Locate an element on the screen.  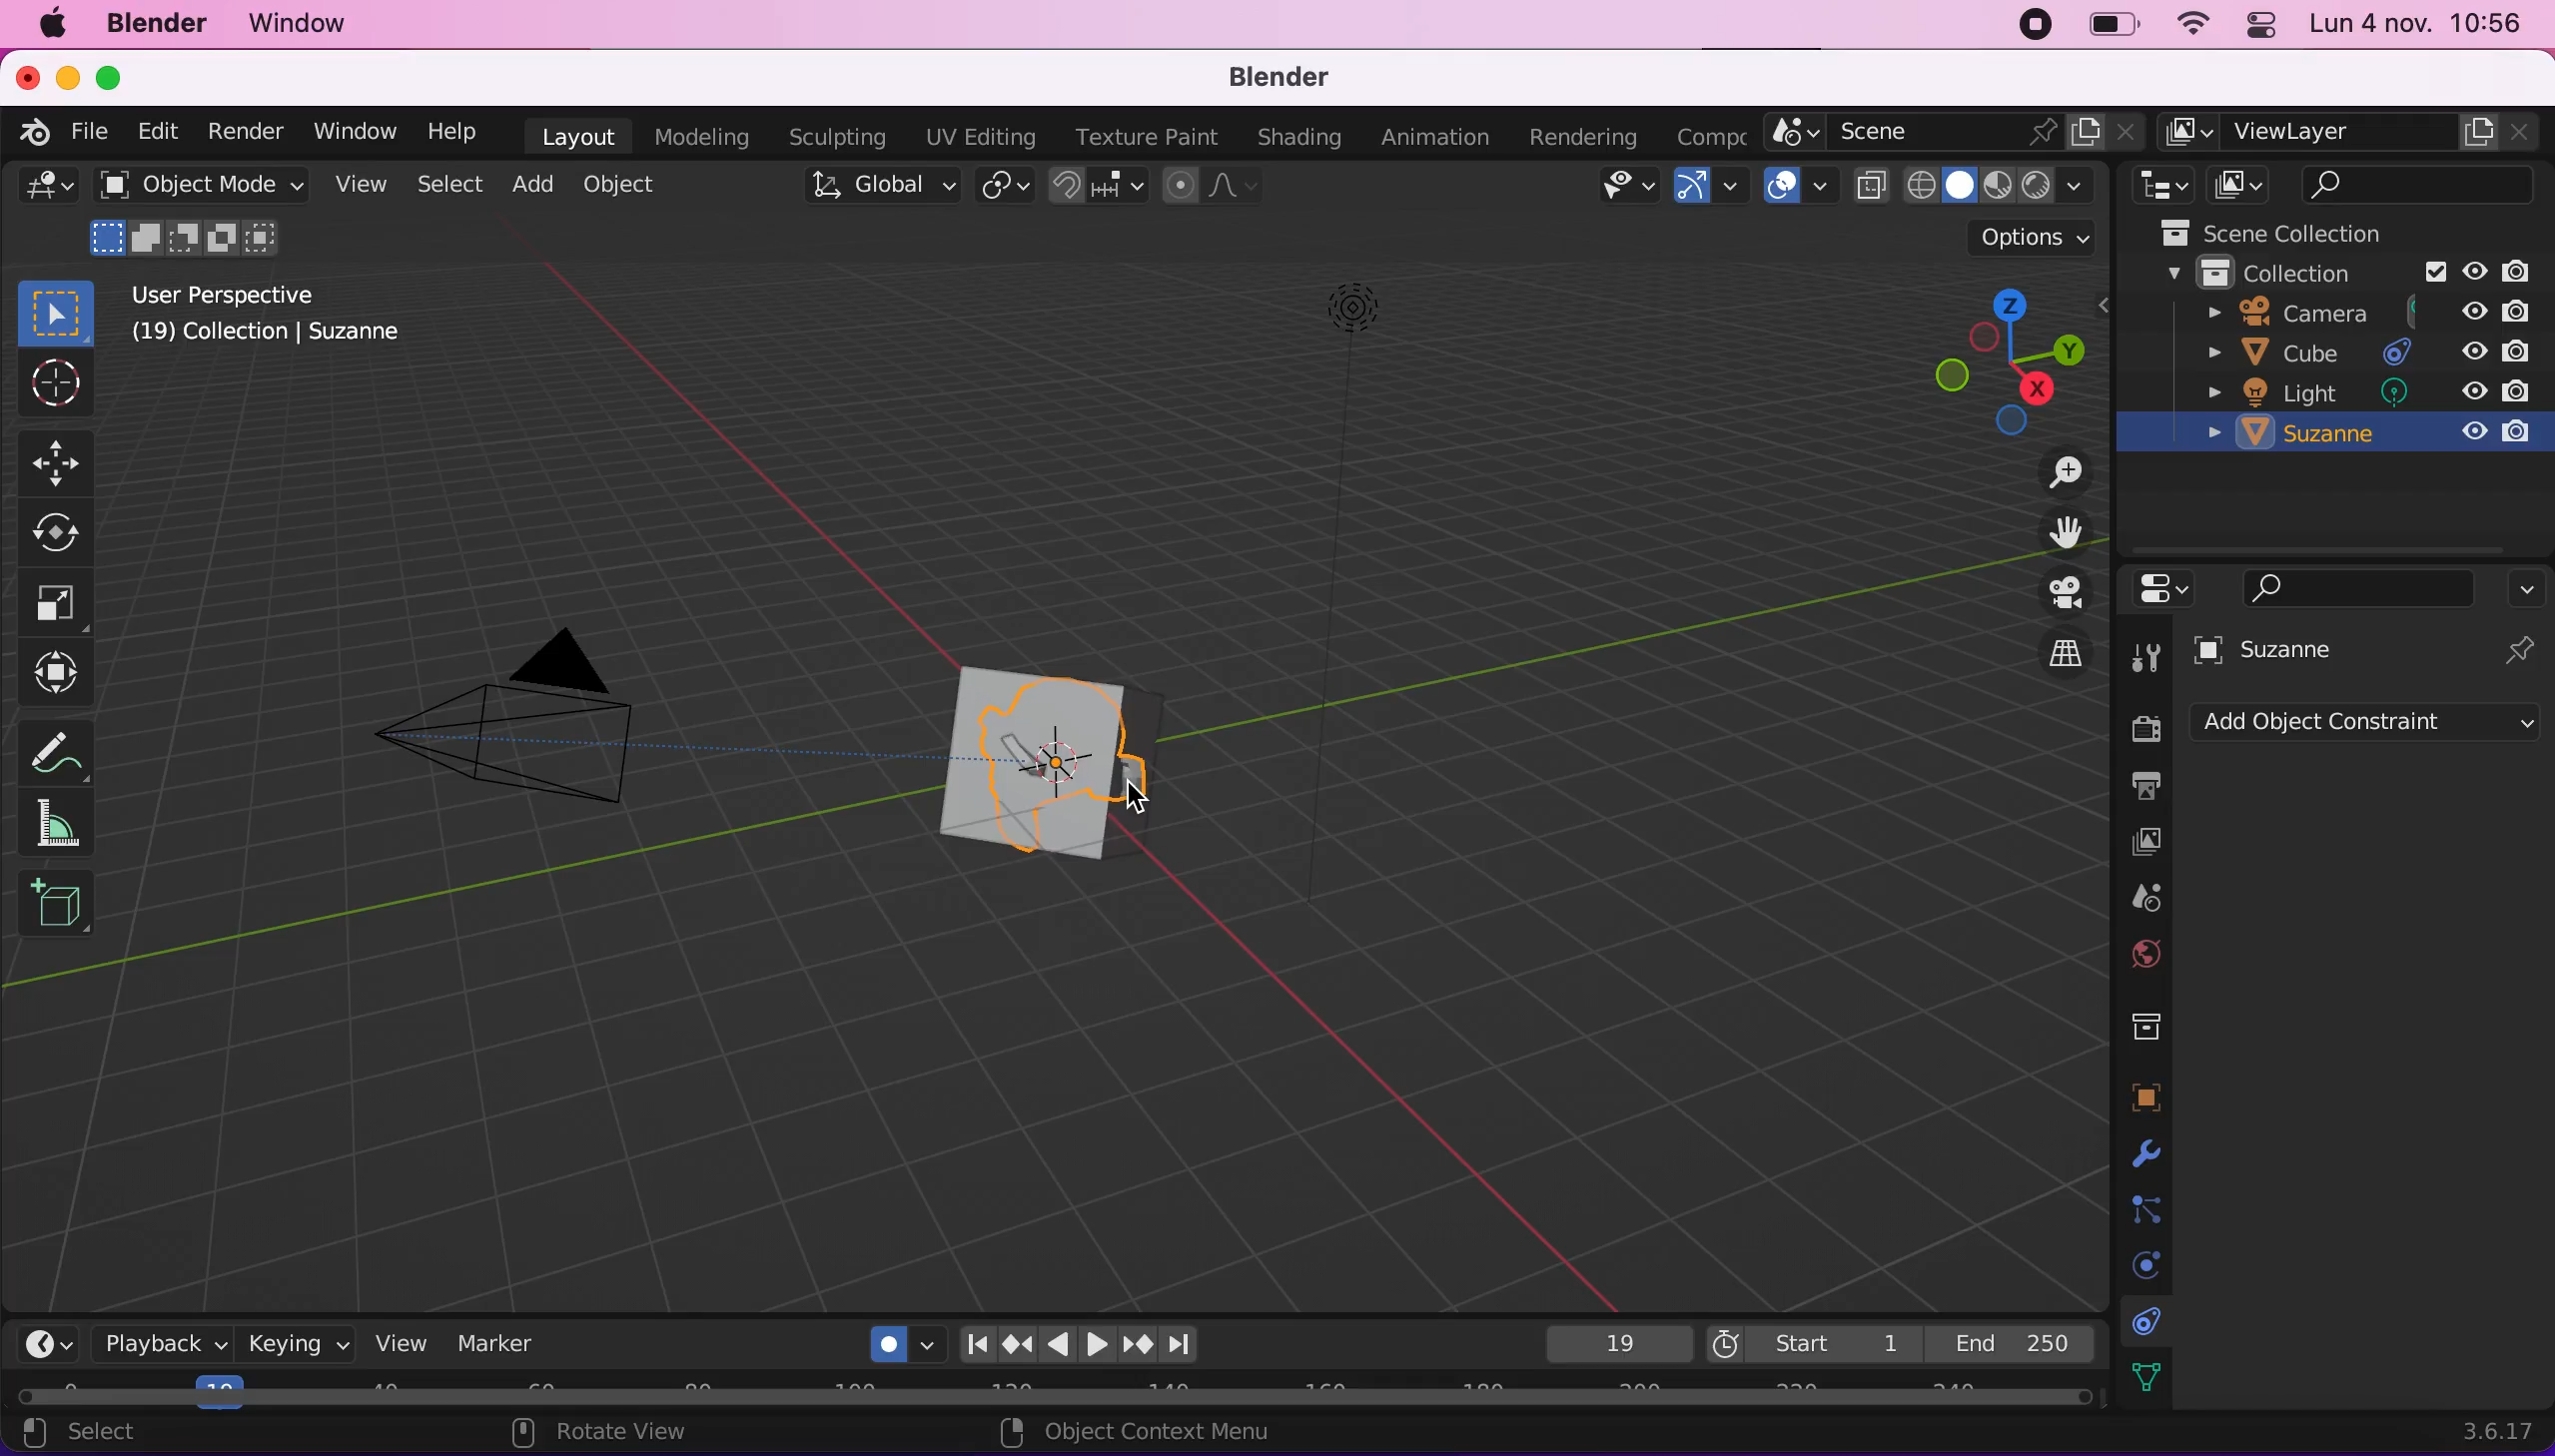
add cube is located at coordinates (61, 911).